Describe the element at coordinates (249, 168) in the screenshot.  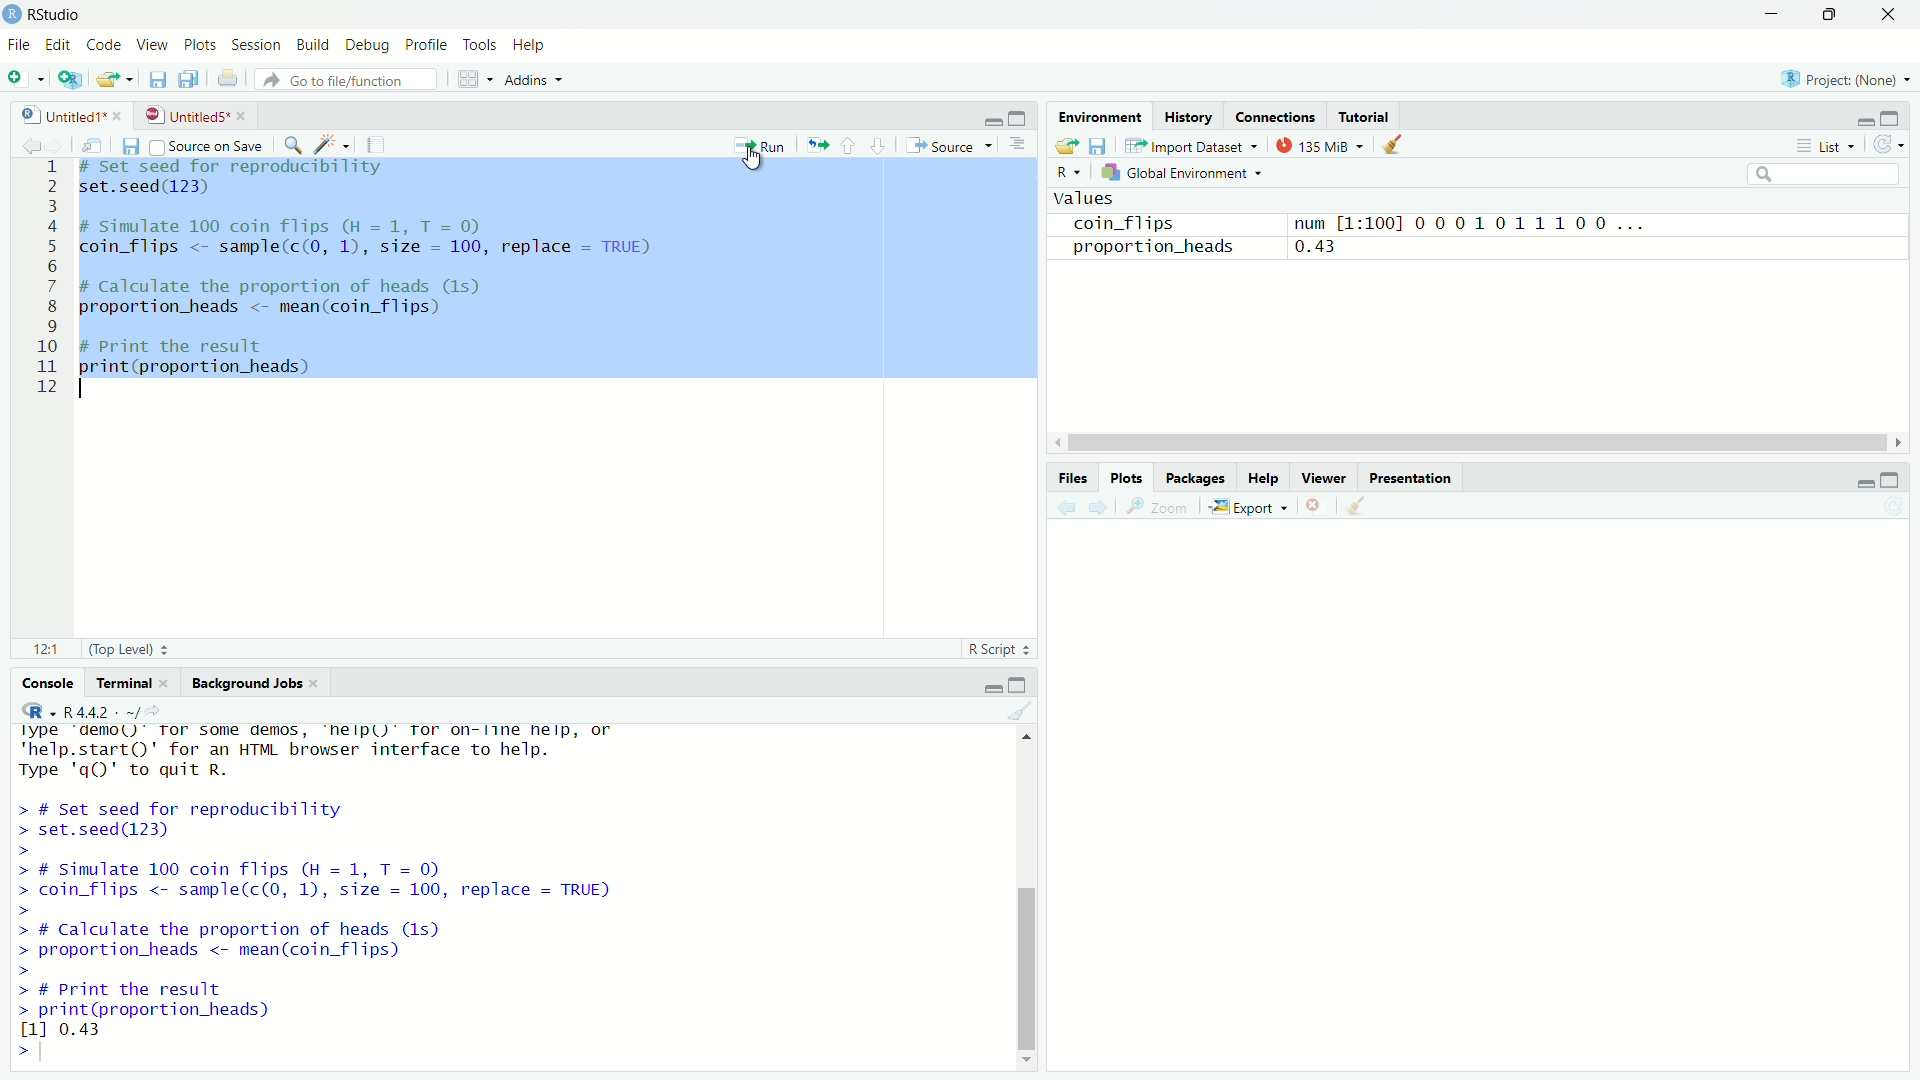
I see `# set seed for reproducibility` at that location.